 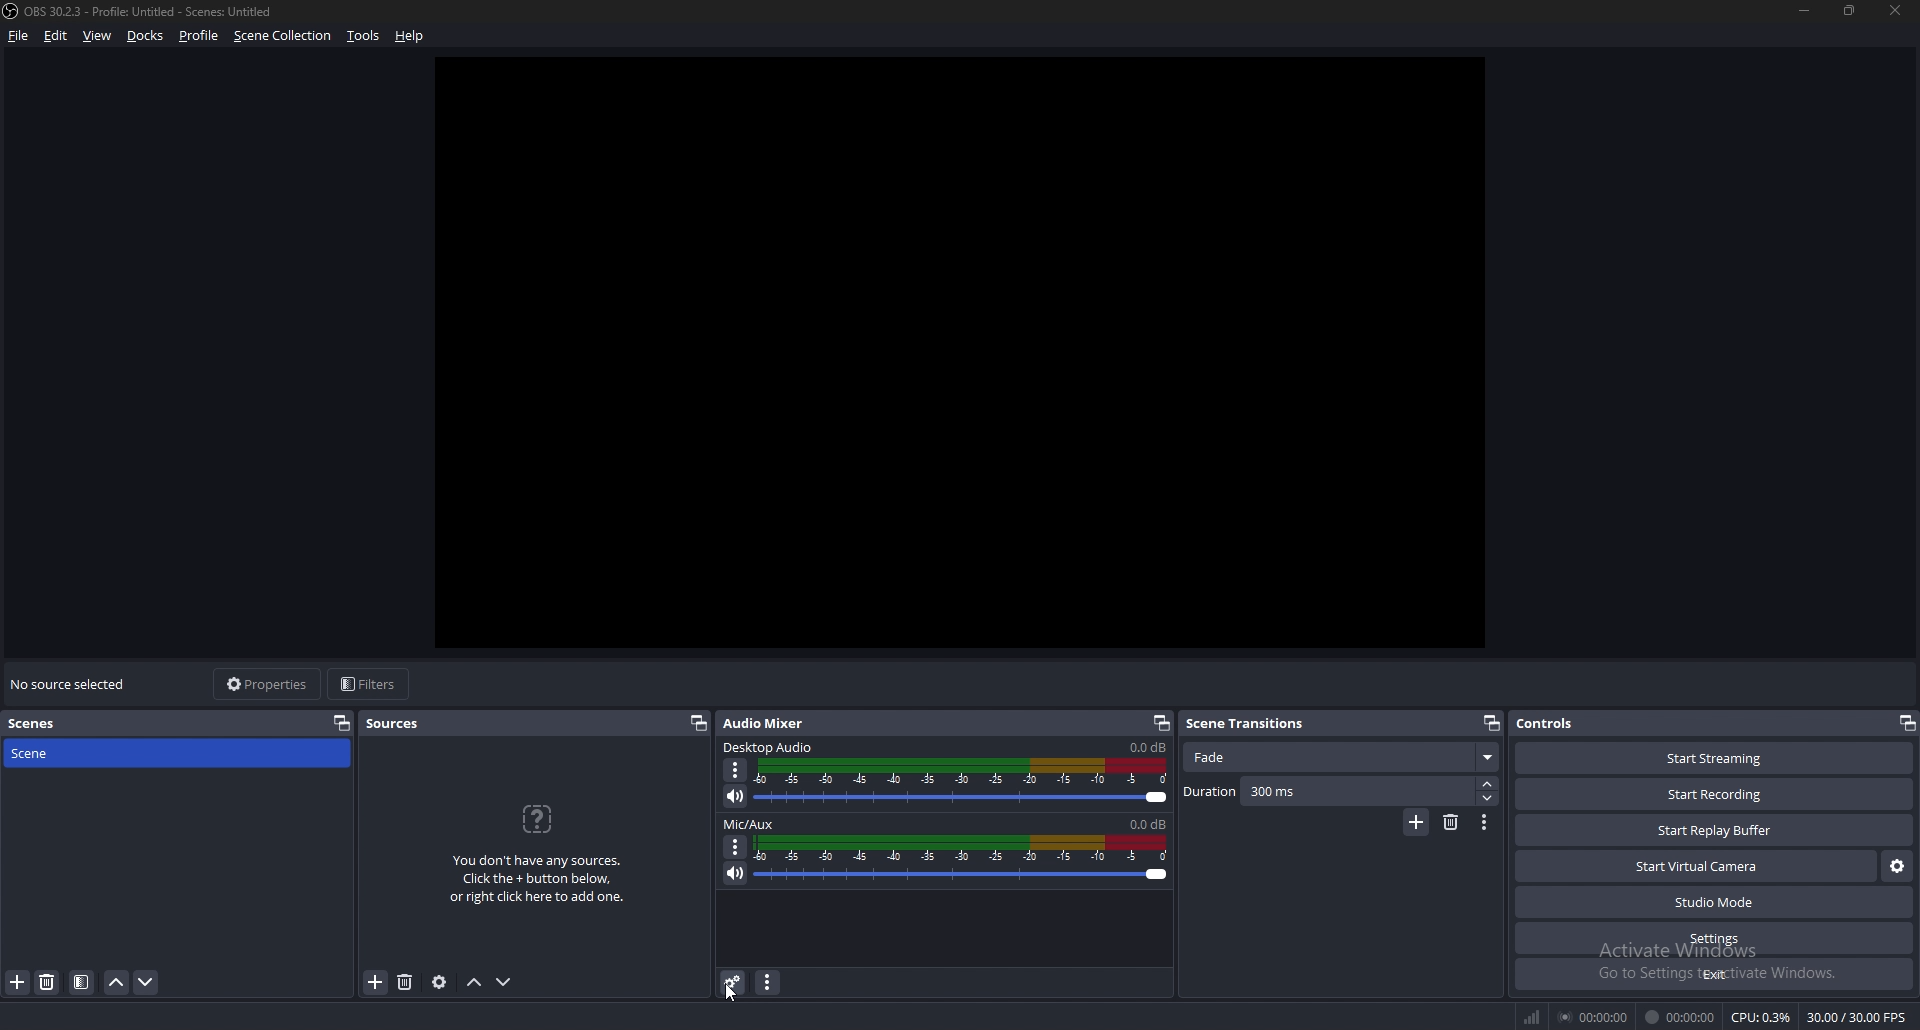 What do you see at coordinates (769, 983) in the screenshot?
I see `audio mixer properties` at bounding box center [769, 983].